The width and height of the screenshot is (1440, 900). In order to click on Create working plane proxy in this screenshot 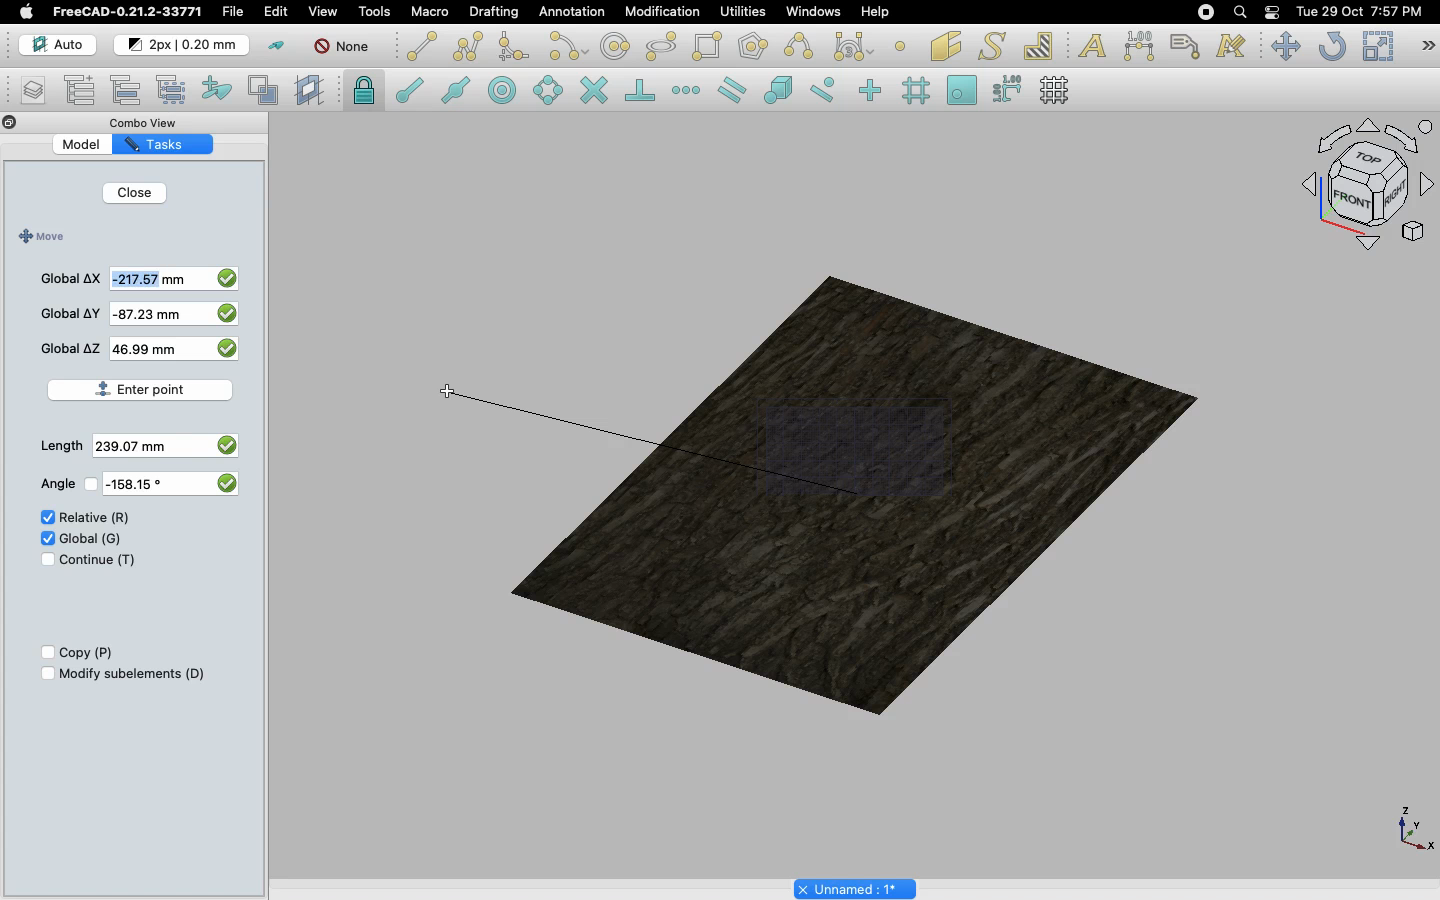, I will do `click(312, 91)`.